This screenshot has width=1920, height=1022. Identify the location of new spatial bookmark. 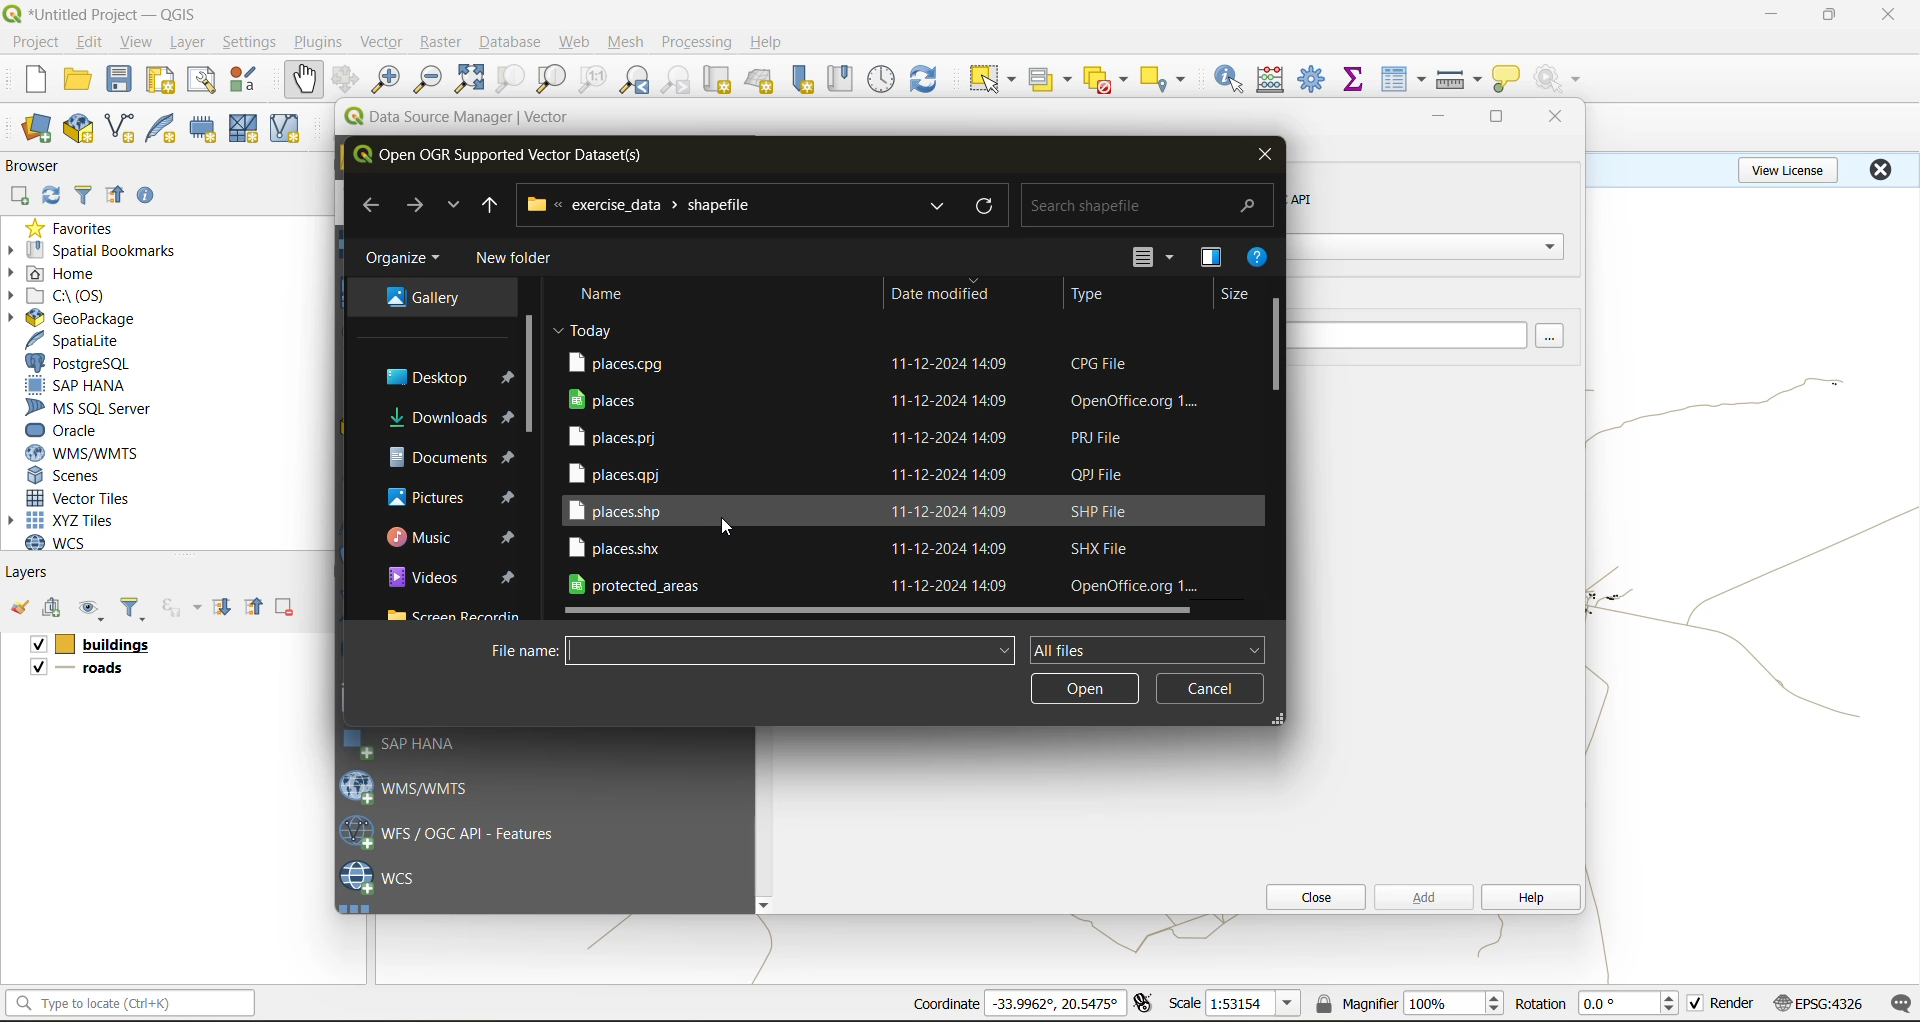
(804, 80).